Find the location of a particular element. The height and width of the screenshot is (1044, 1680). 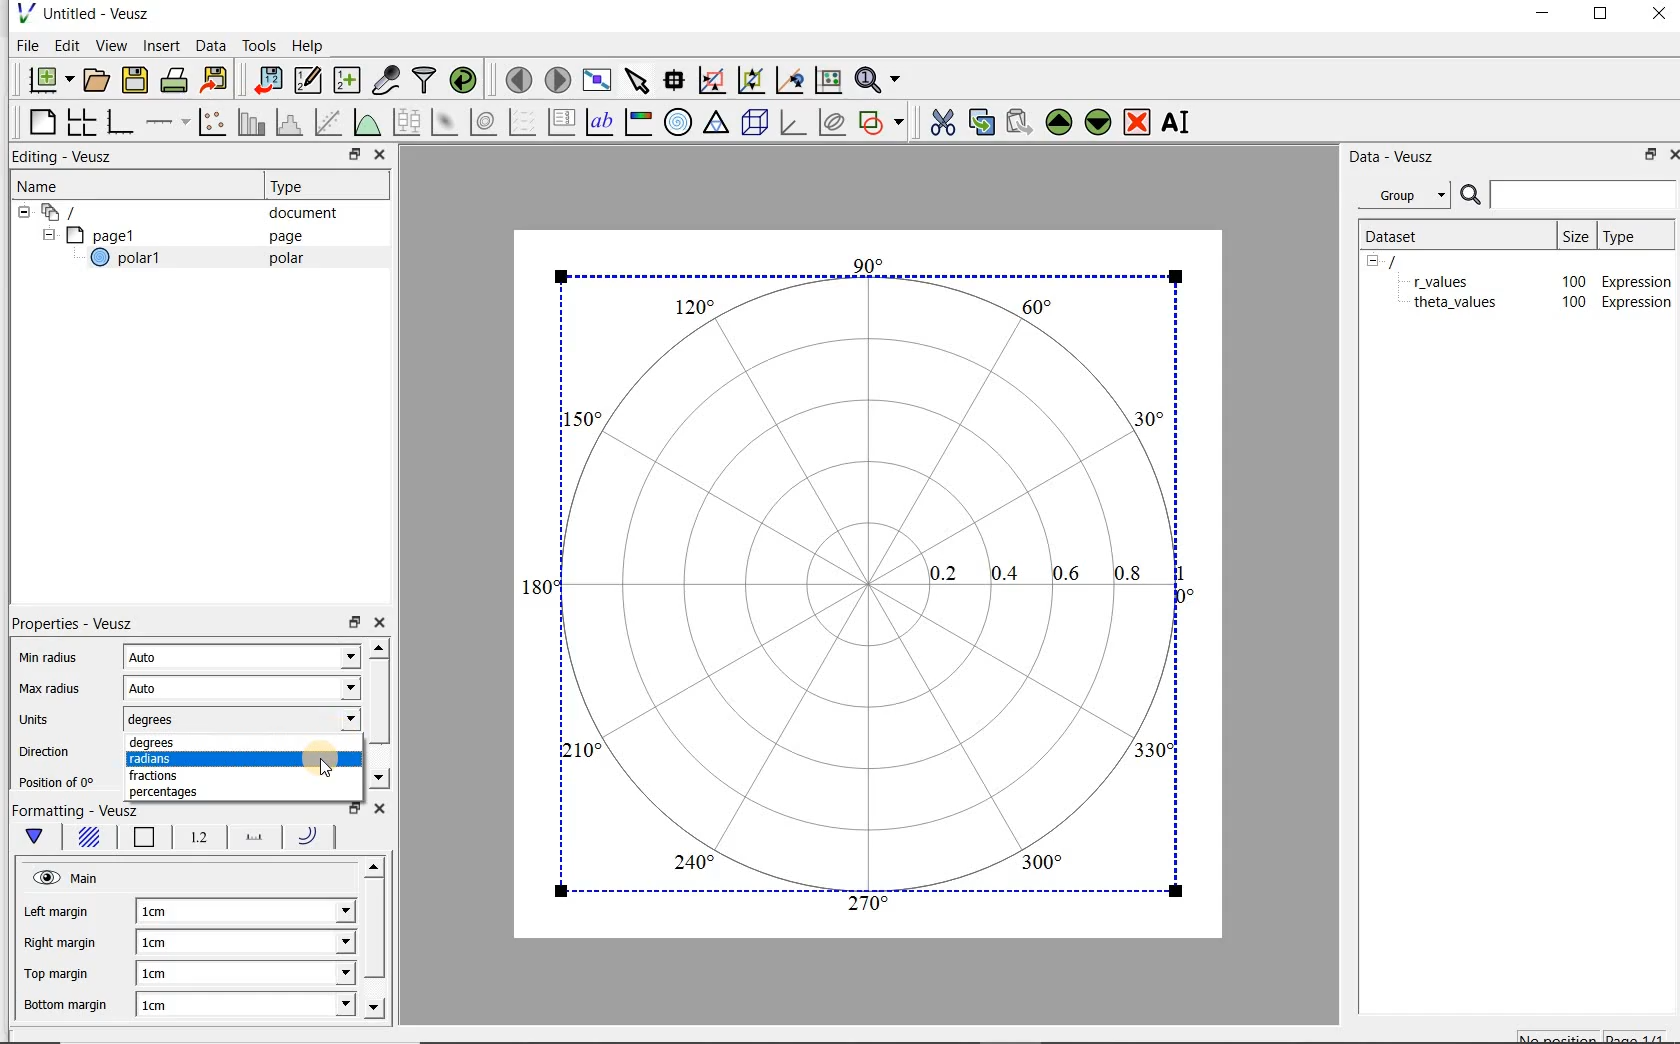

click to zoom out of graph axes is located at coordinates (752, 81).